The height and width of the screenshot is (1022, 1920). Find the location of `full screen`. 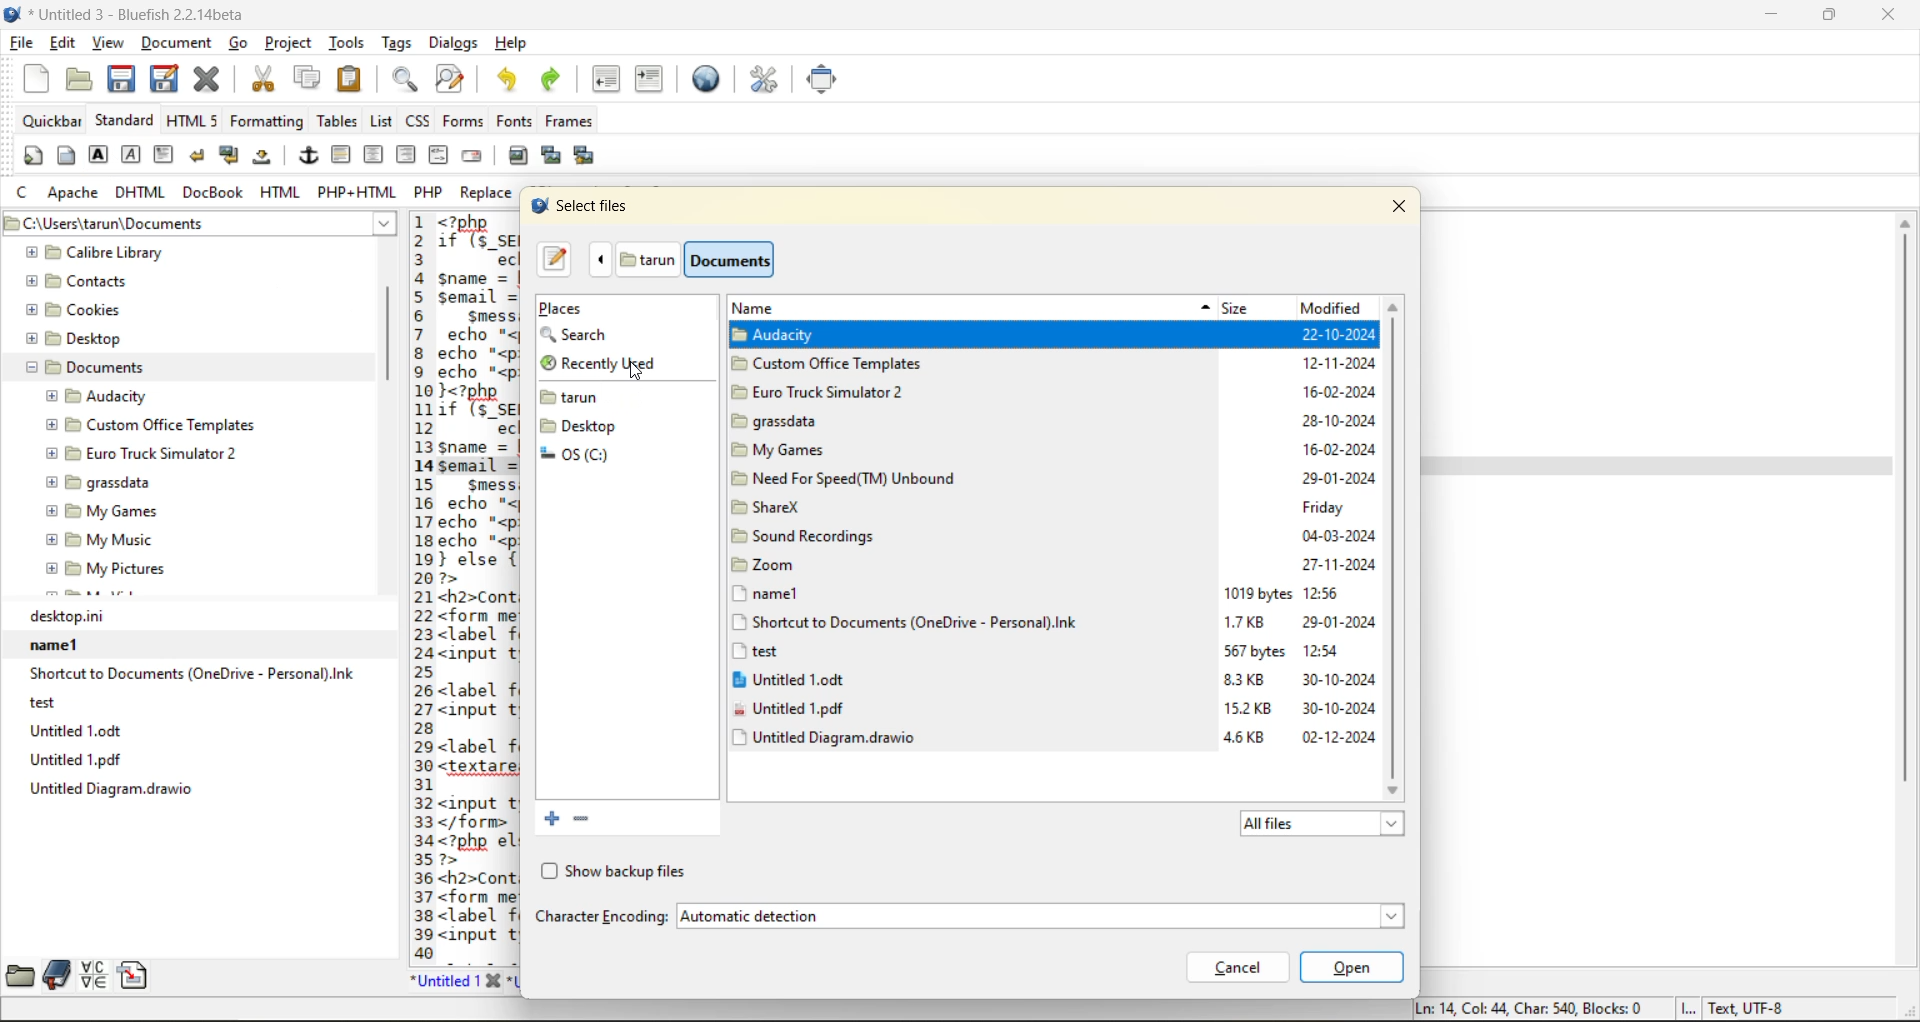

full screen is located at coordinates (824, 79).